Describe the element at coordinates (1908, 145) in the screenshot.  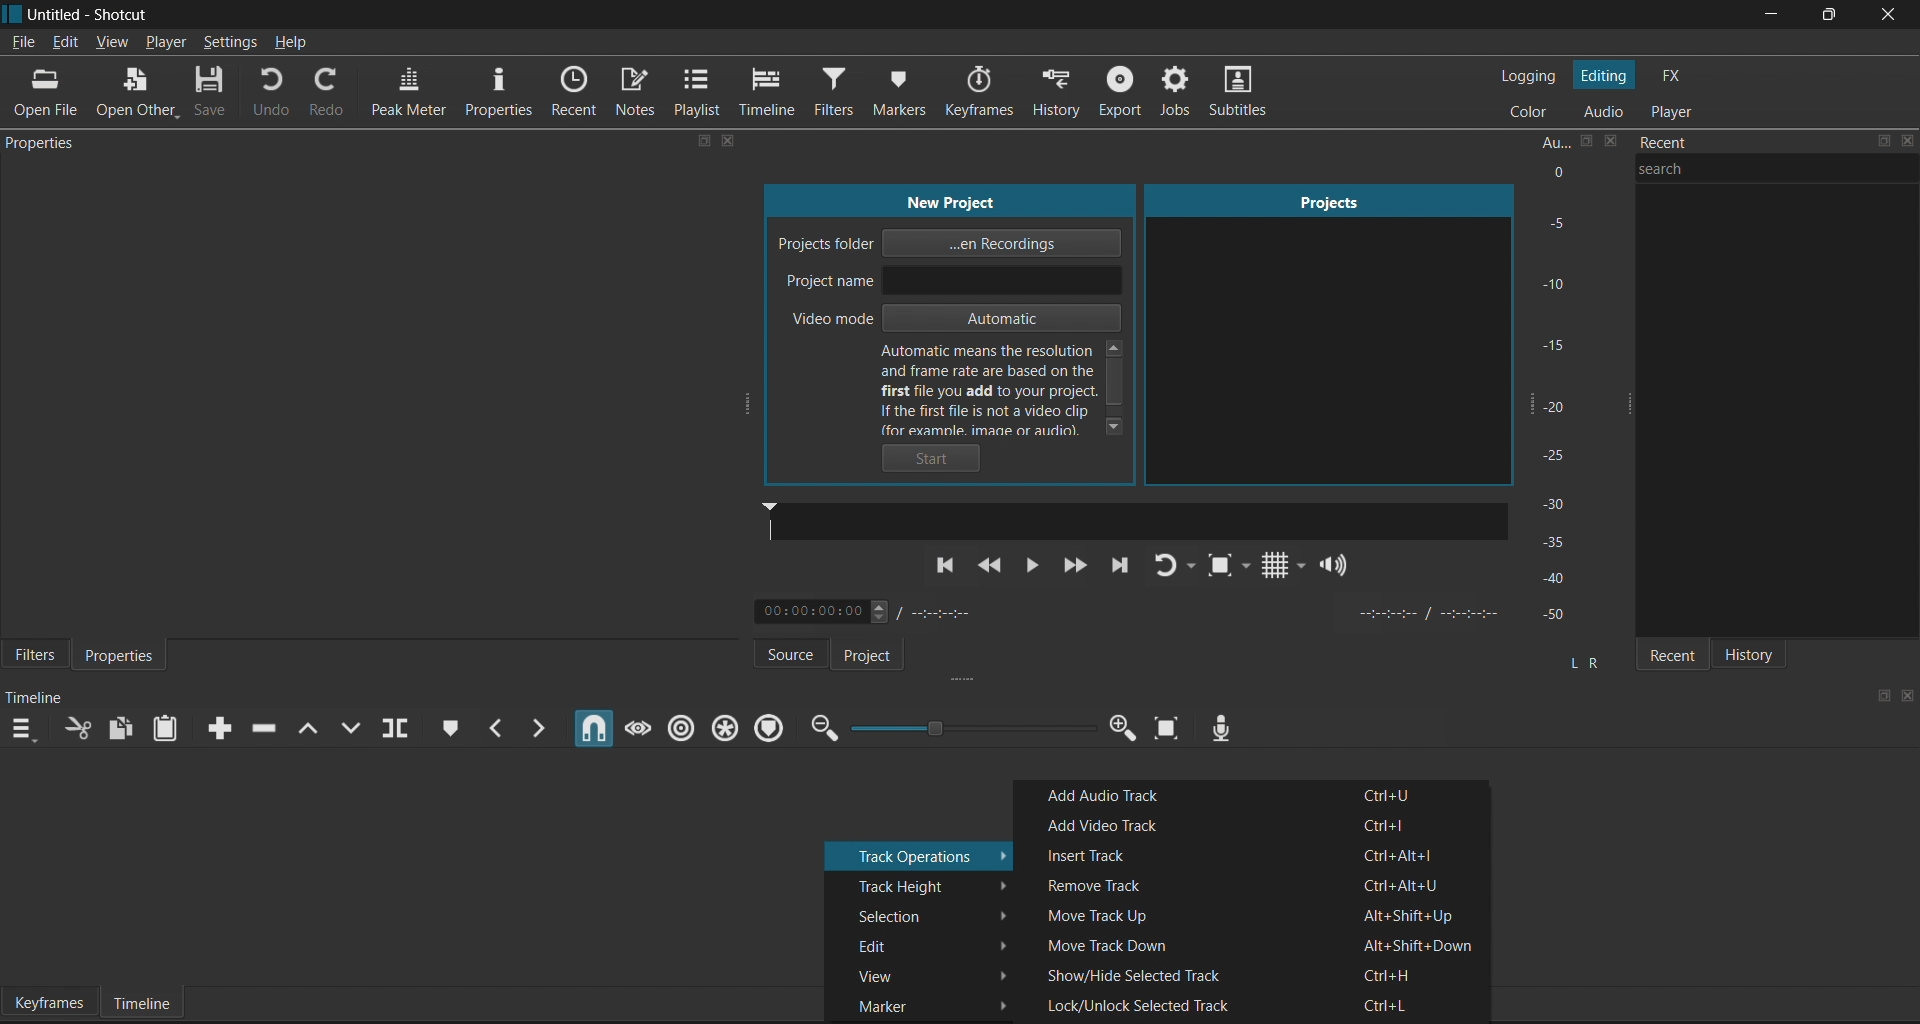
I see `close` at that location.